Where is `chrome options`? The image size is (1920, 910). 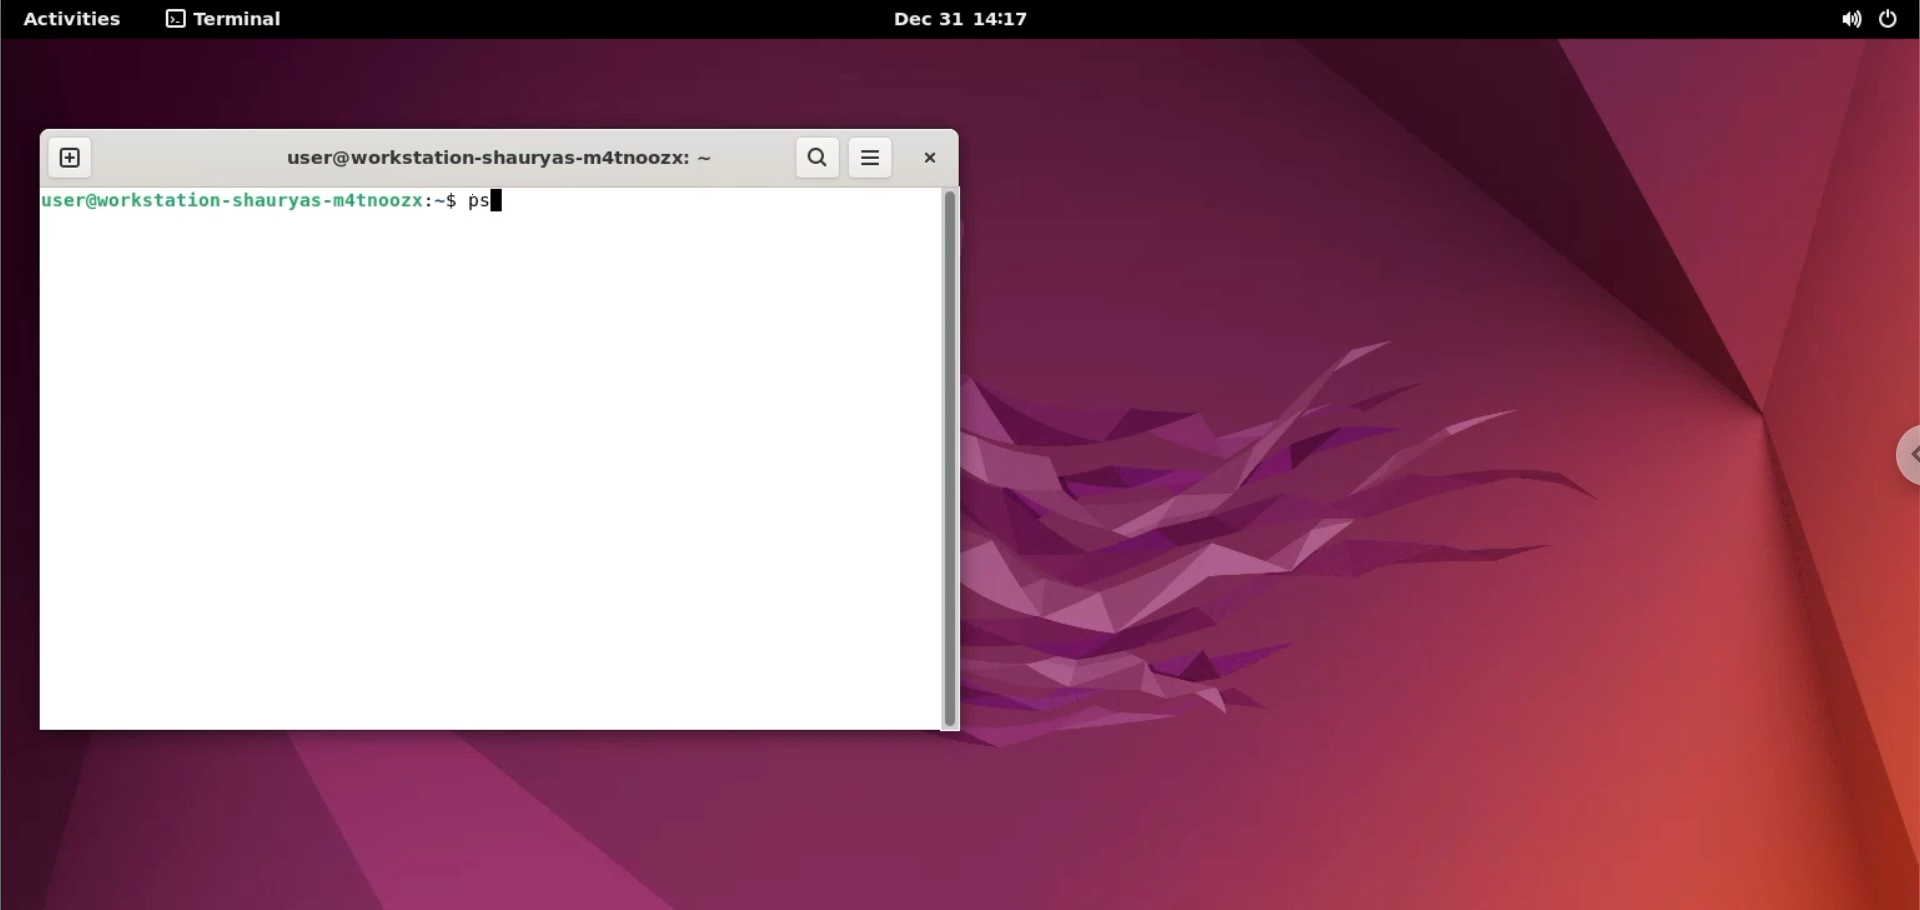
chrome options is located at coordinates (1902, 452).